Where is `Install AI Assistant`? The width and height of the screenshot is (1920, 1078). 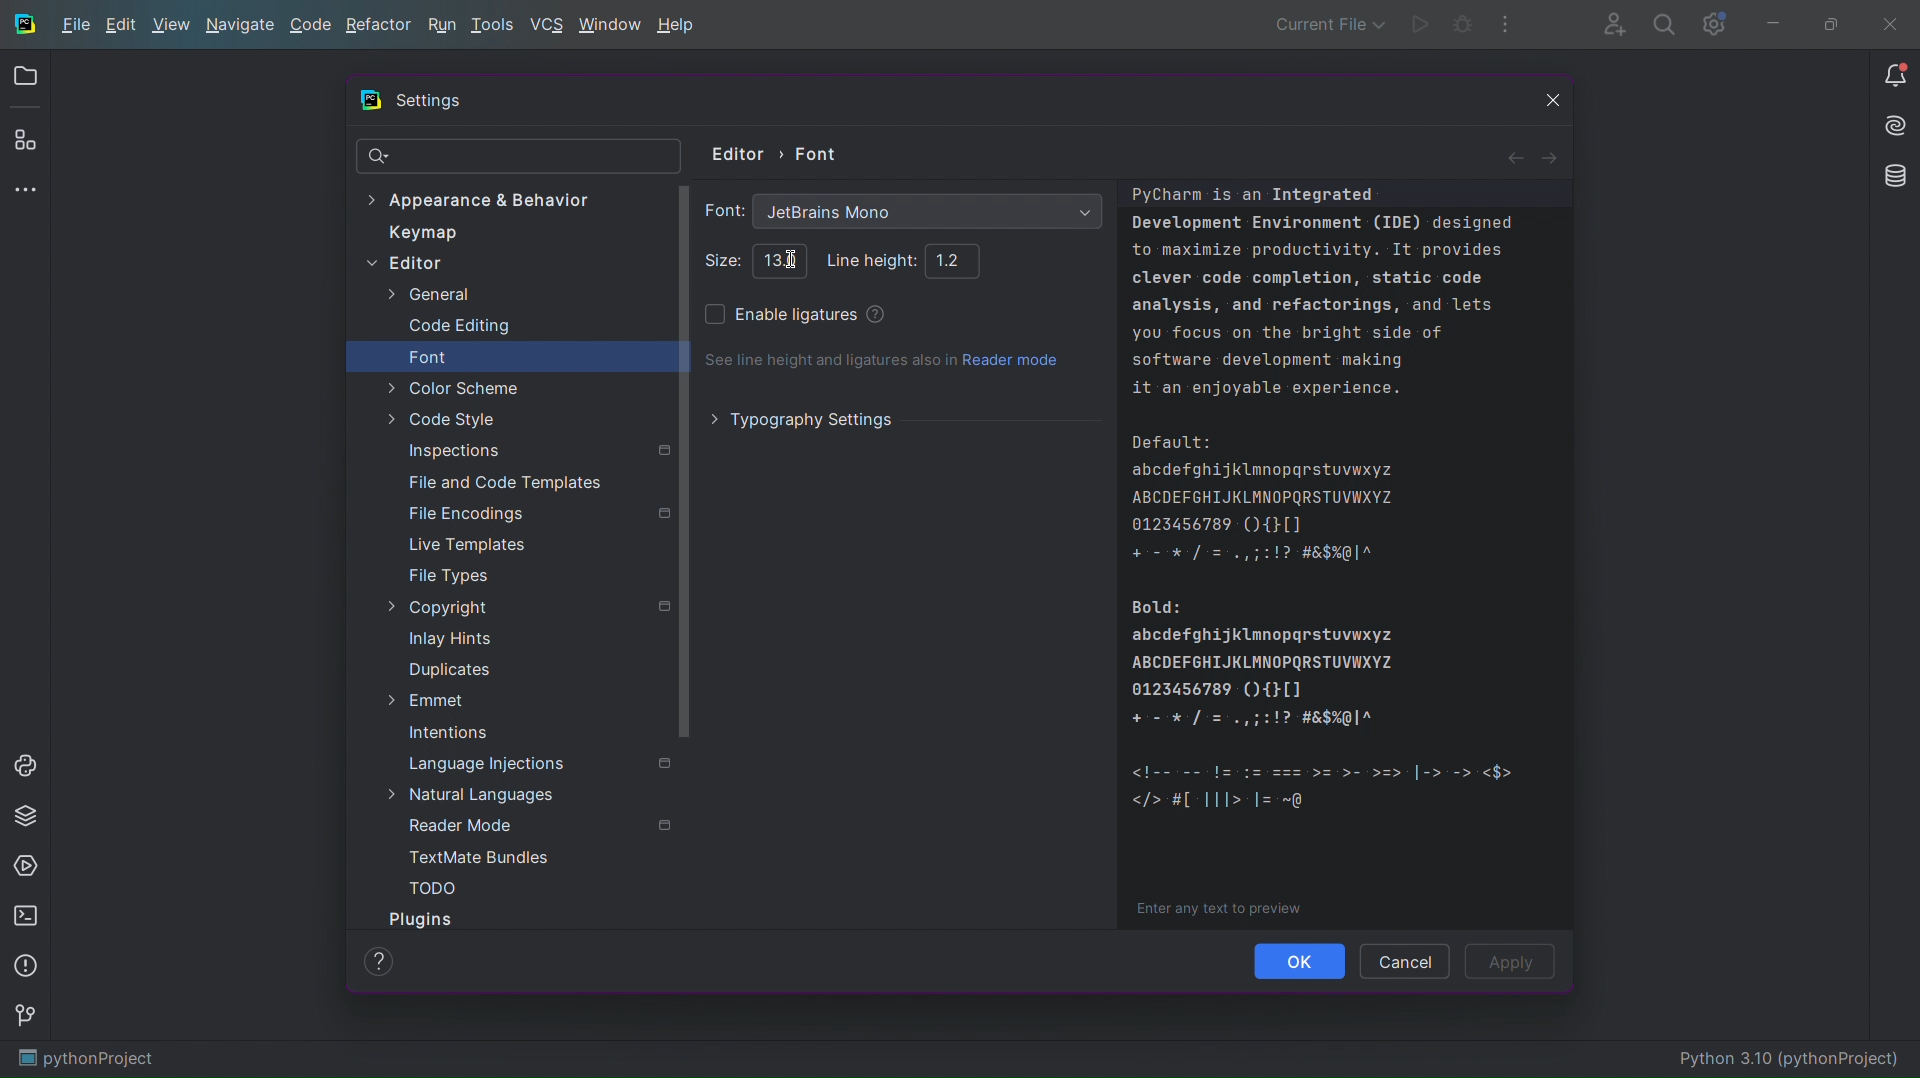
Install AI Assistant is located at coordinates (1889, 129).